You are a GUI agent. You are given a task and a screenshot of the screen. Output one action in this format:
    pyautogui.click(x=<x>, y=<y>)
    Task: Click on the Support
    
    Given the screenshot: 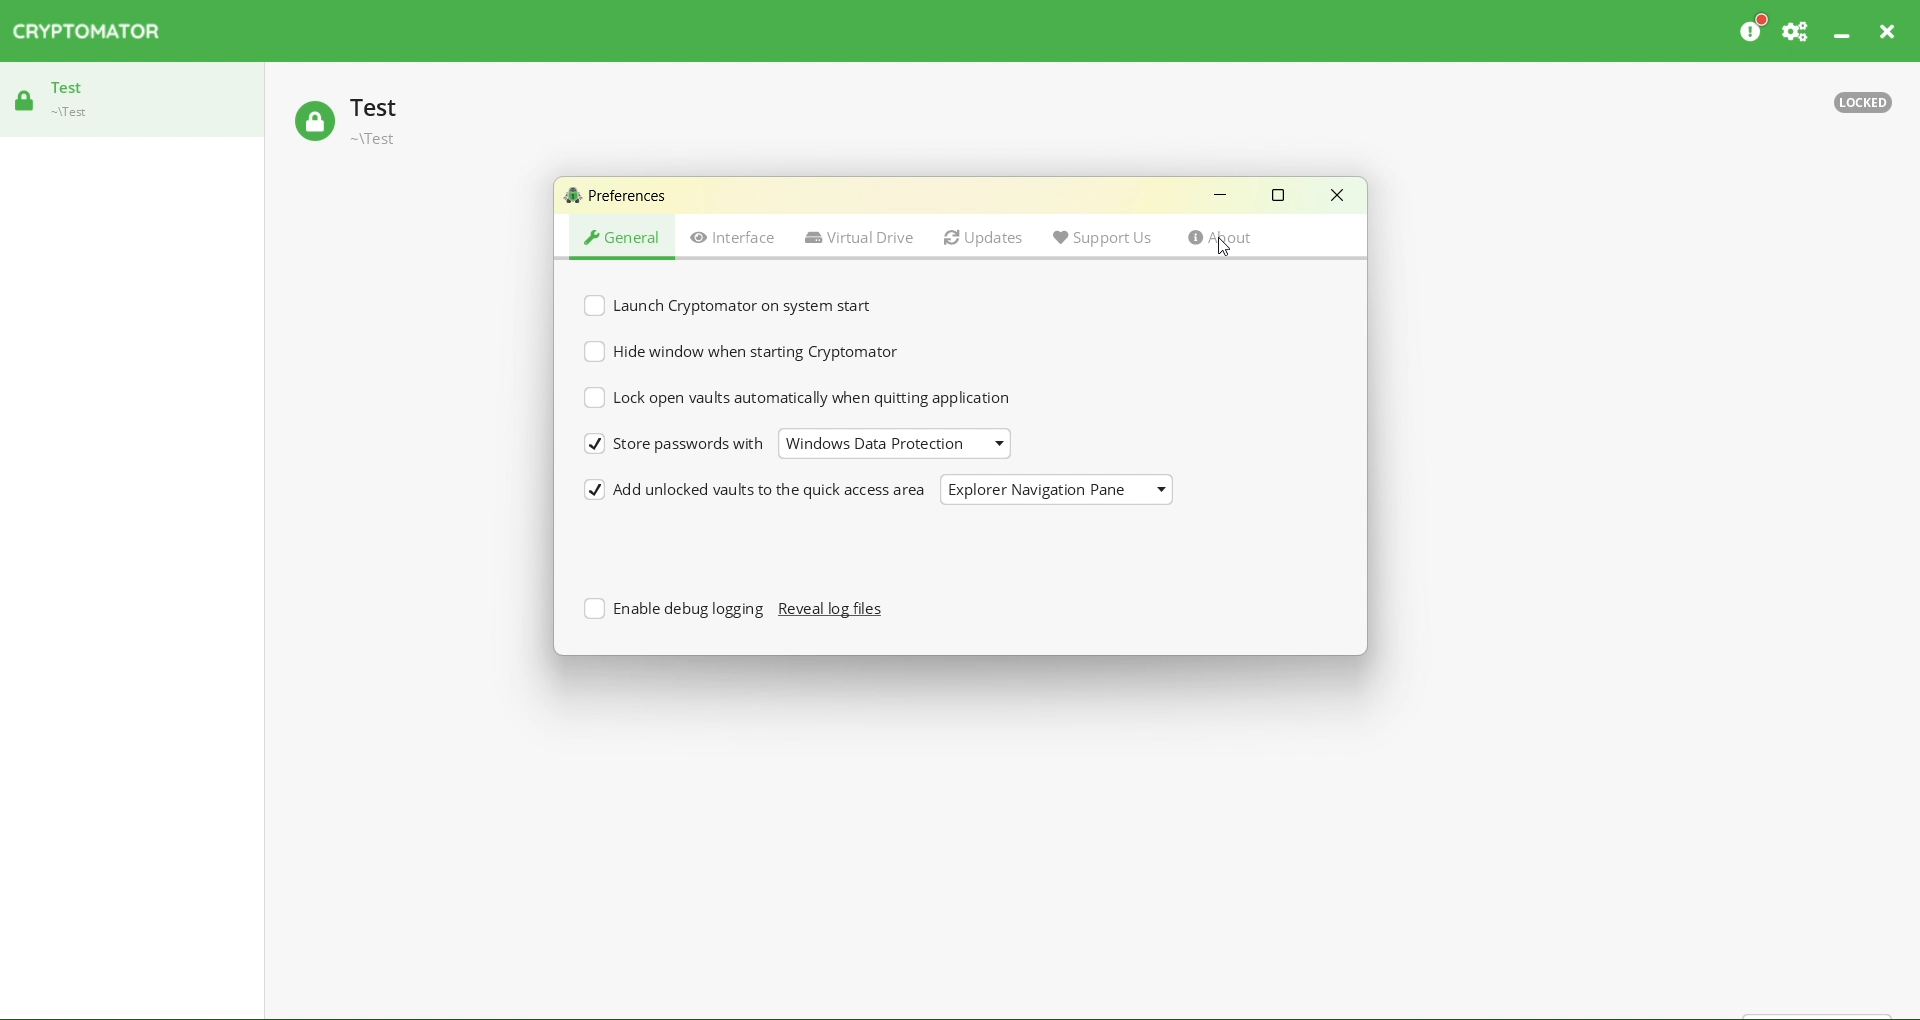 What is the action you would take?
    pyautogui.click(x=1800, y=31)
    